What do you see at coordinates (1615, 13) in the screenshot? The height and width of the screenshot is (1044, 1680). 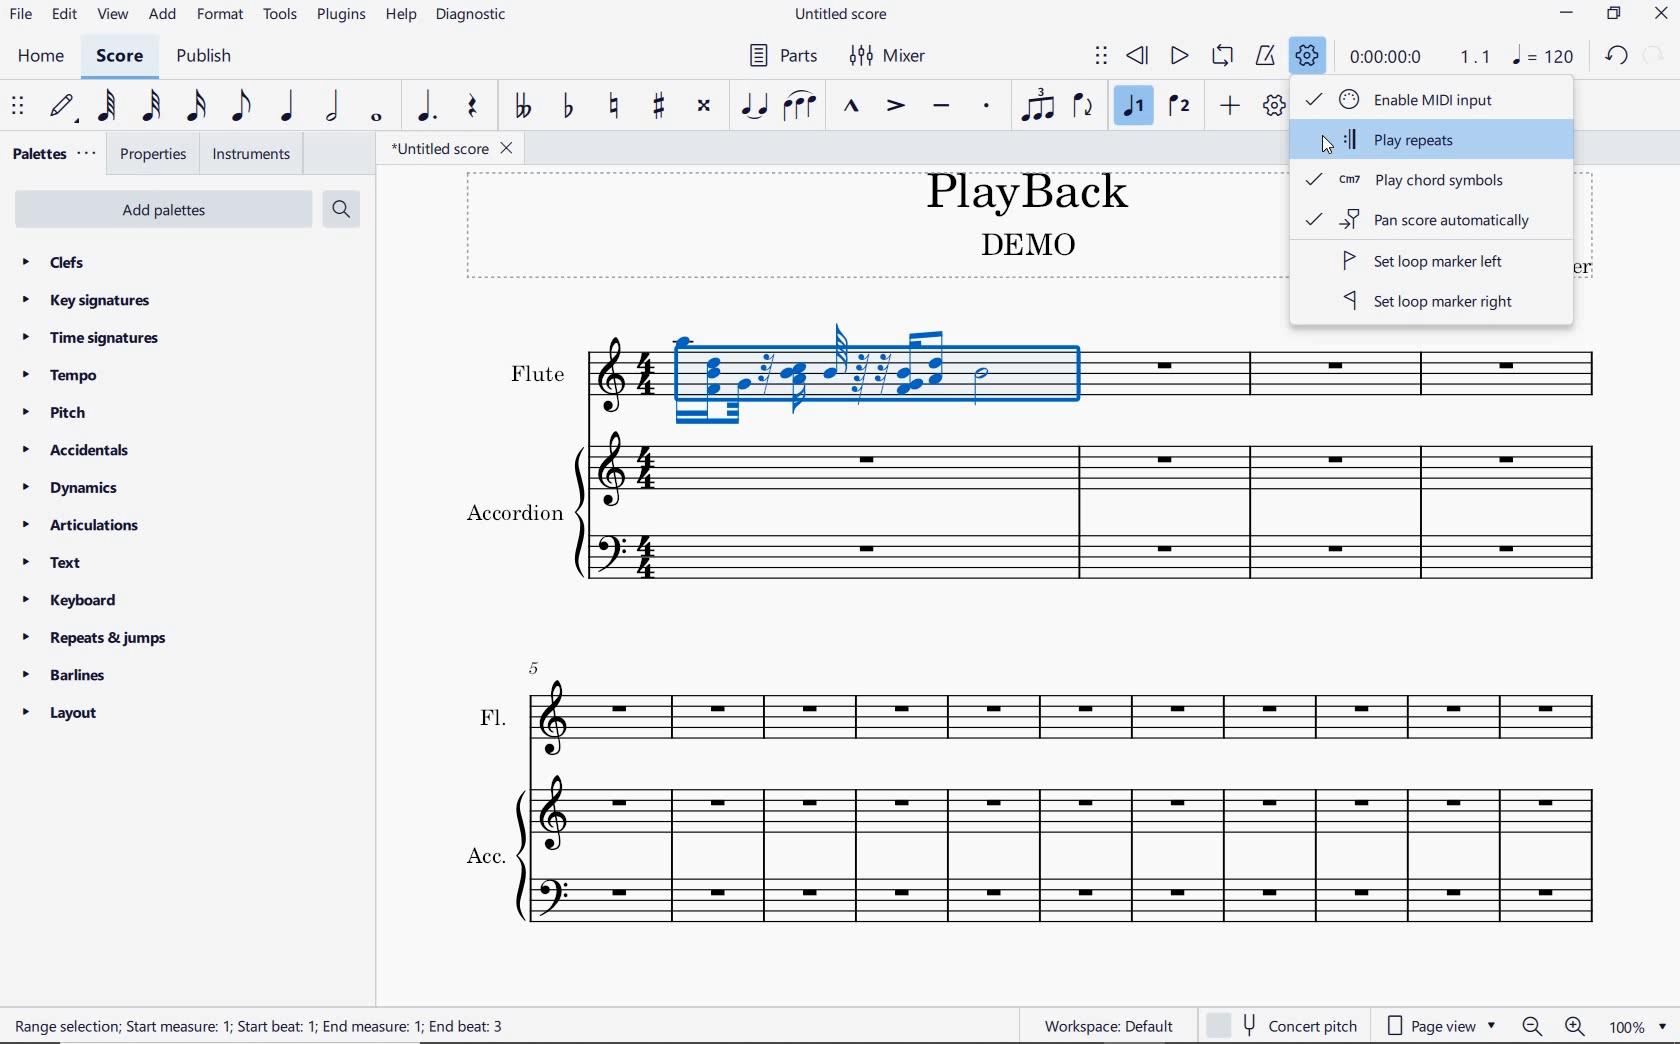 I see `restore down` at bounding box center [1615, 13].